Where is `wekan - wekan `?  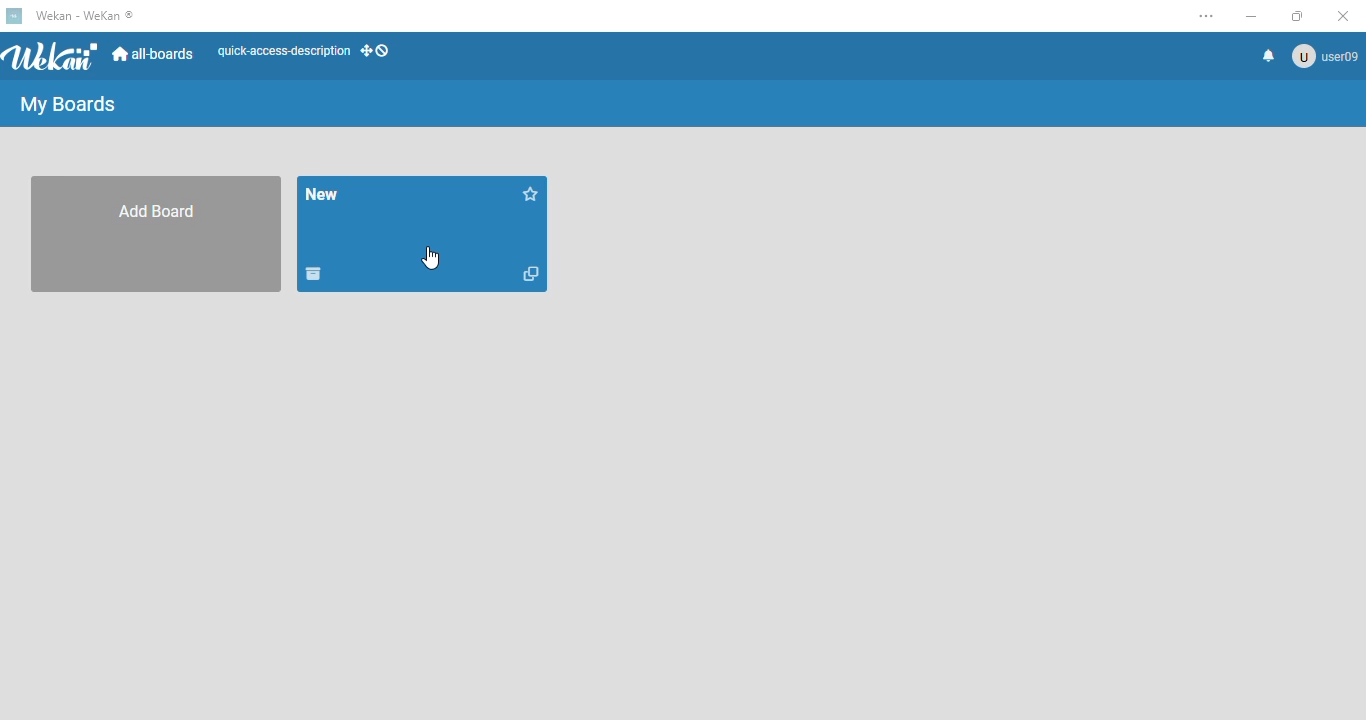 wekan - wekan  is located at coordinates (85, 15).